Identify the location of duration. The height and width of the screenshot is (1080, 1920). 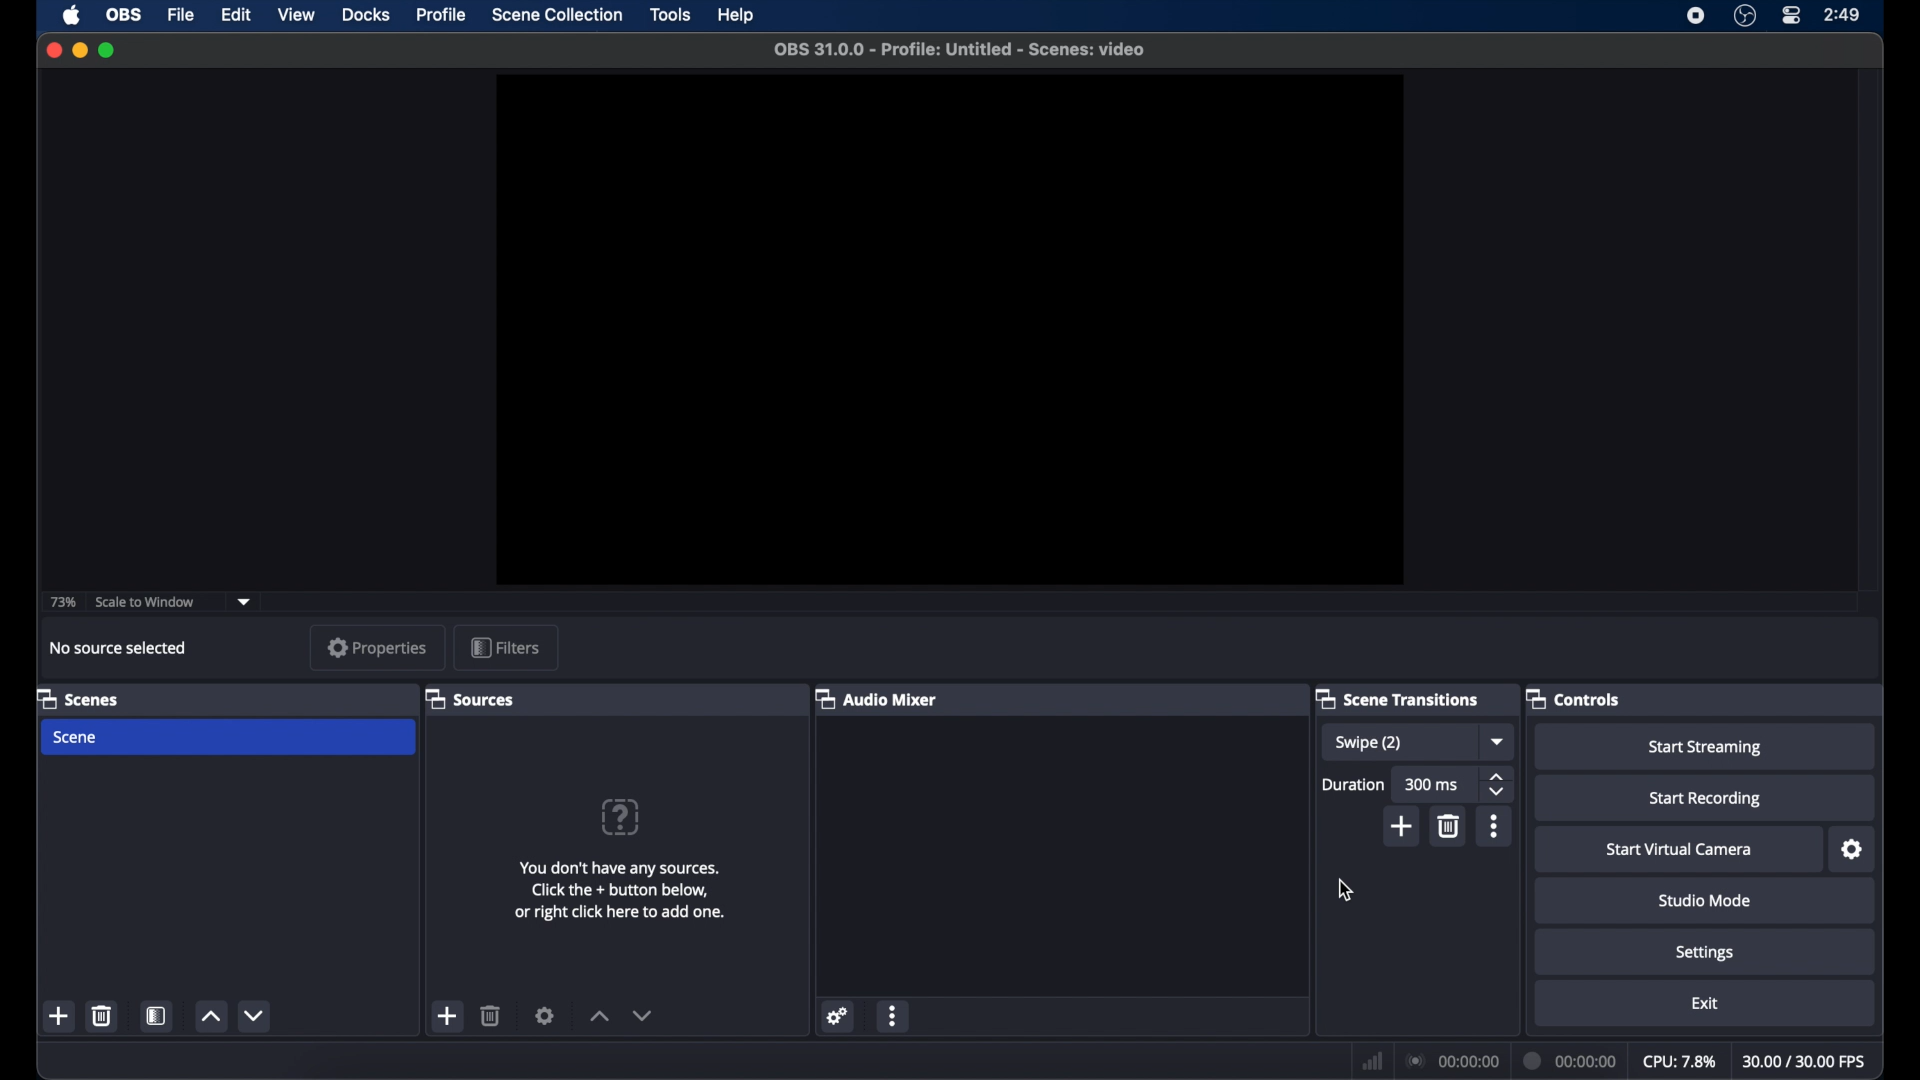
(1567, 1059).